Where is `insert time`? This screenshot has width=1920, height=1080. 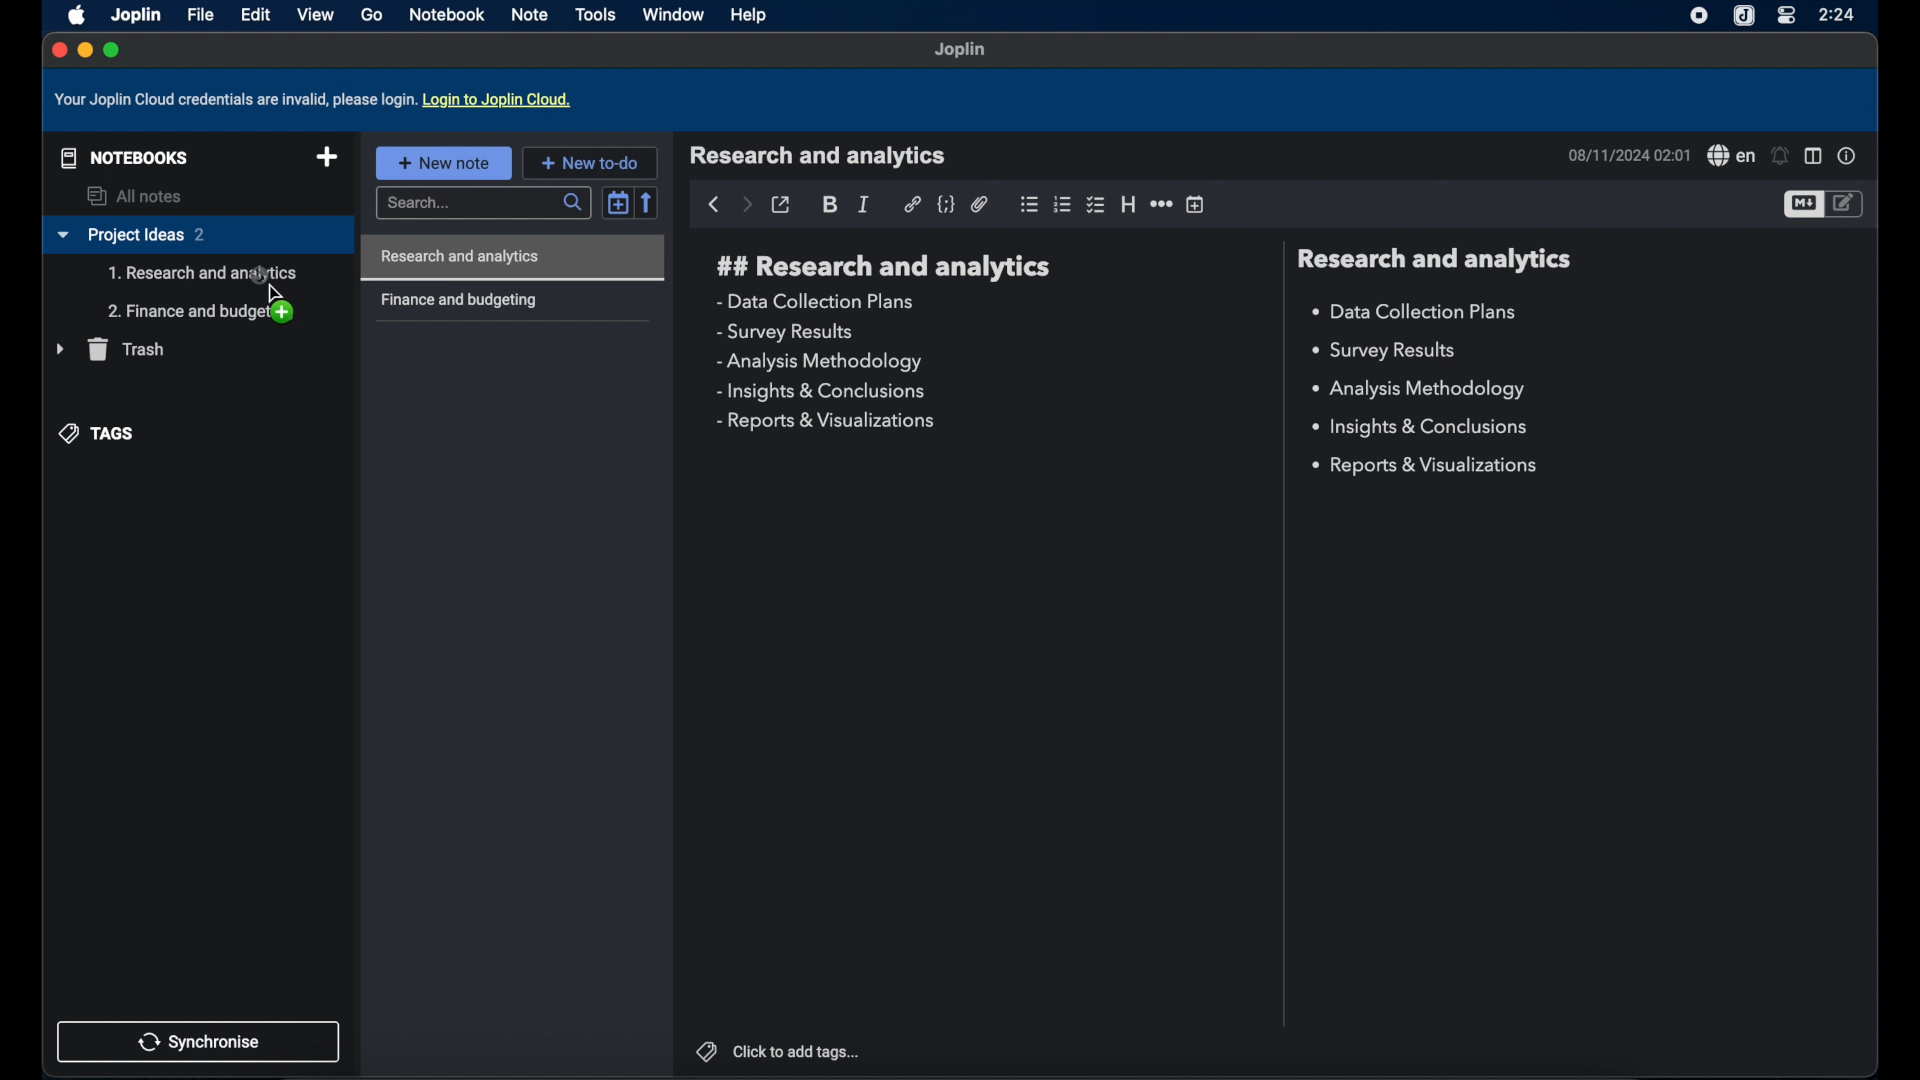
insert time is located at coordinates (1197, 205).